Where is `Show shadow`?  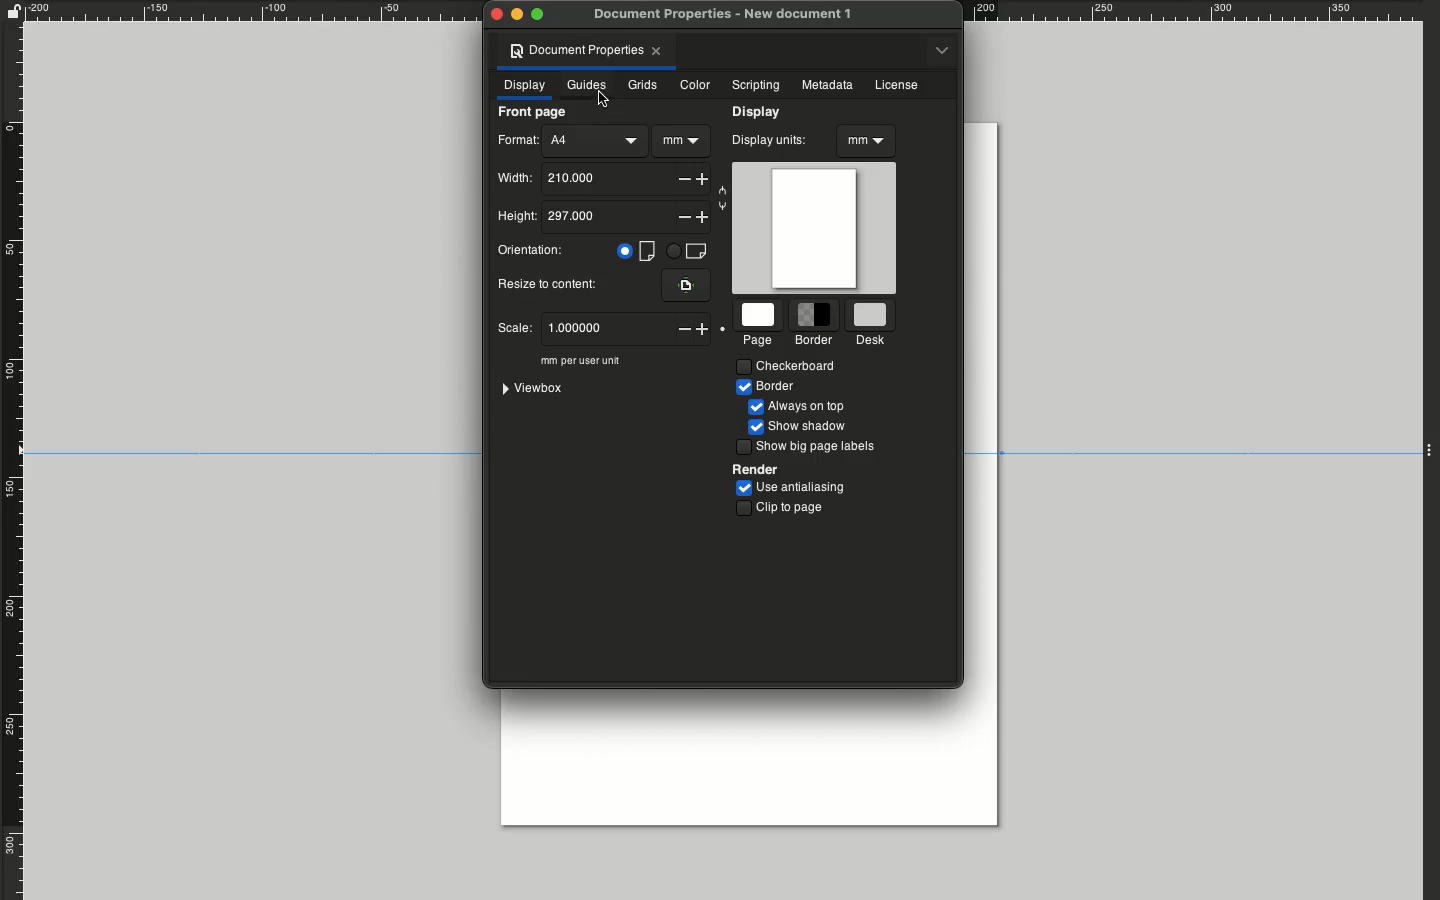 Show shadow is located at coordinates (797, 425).